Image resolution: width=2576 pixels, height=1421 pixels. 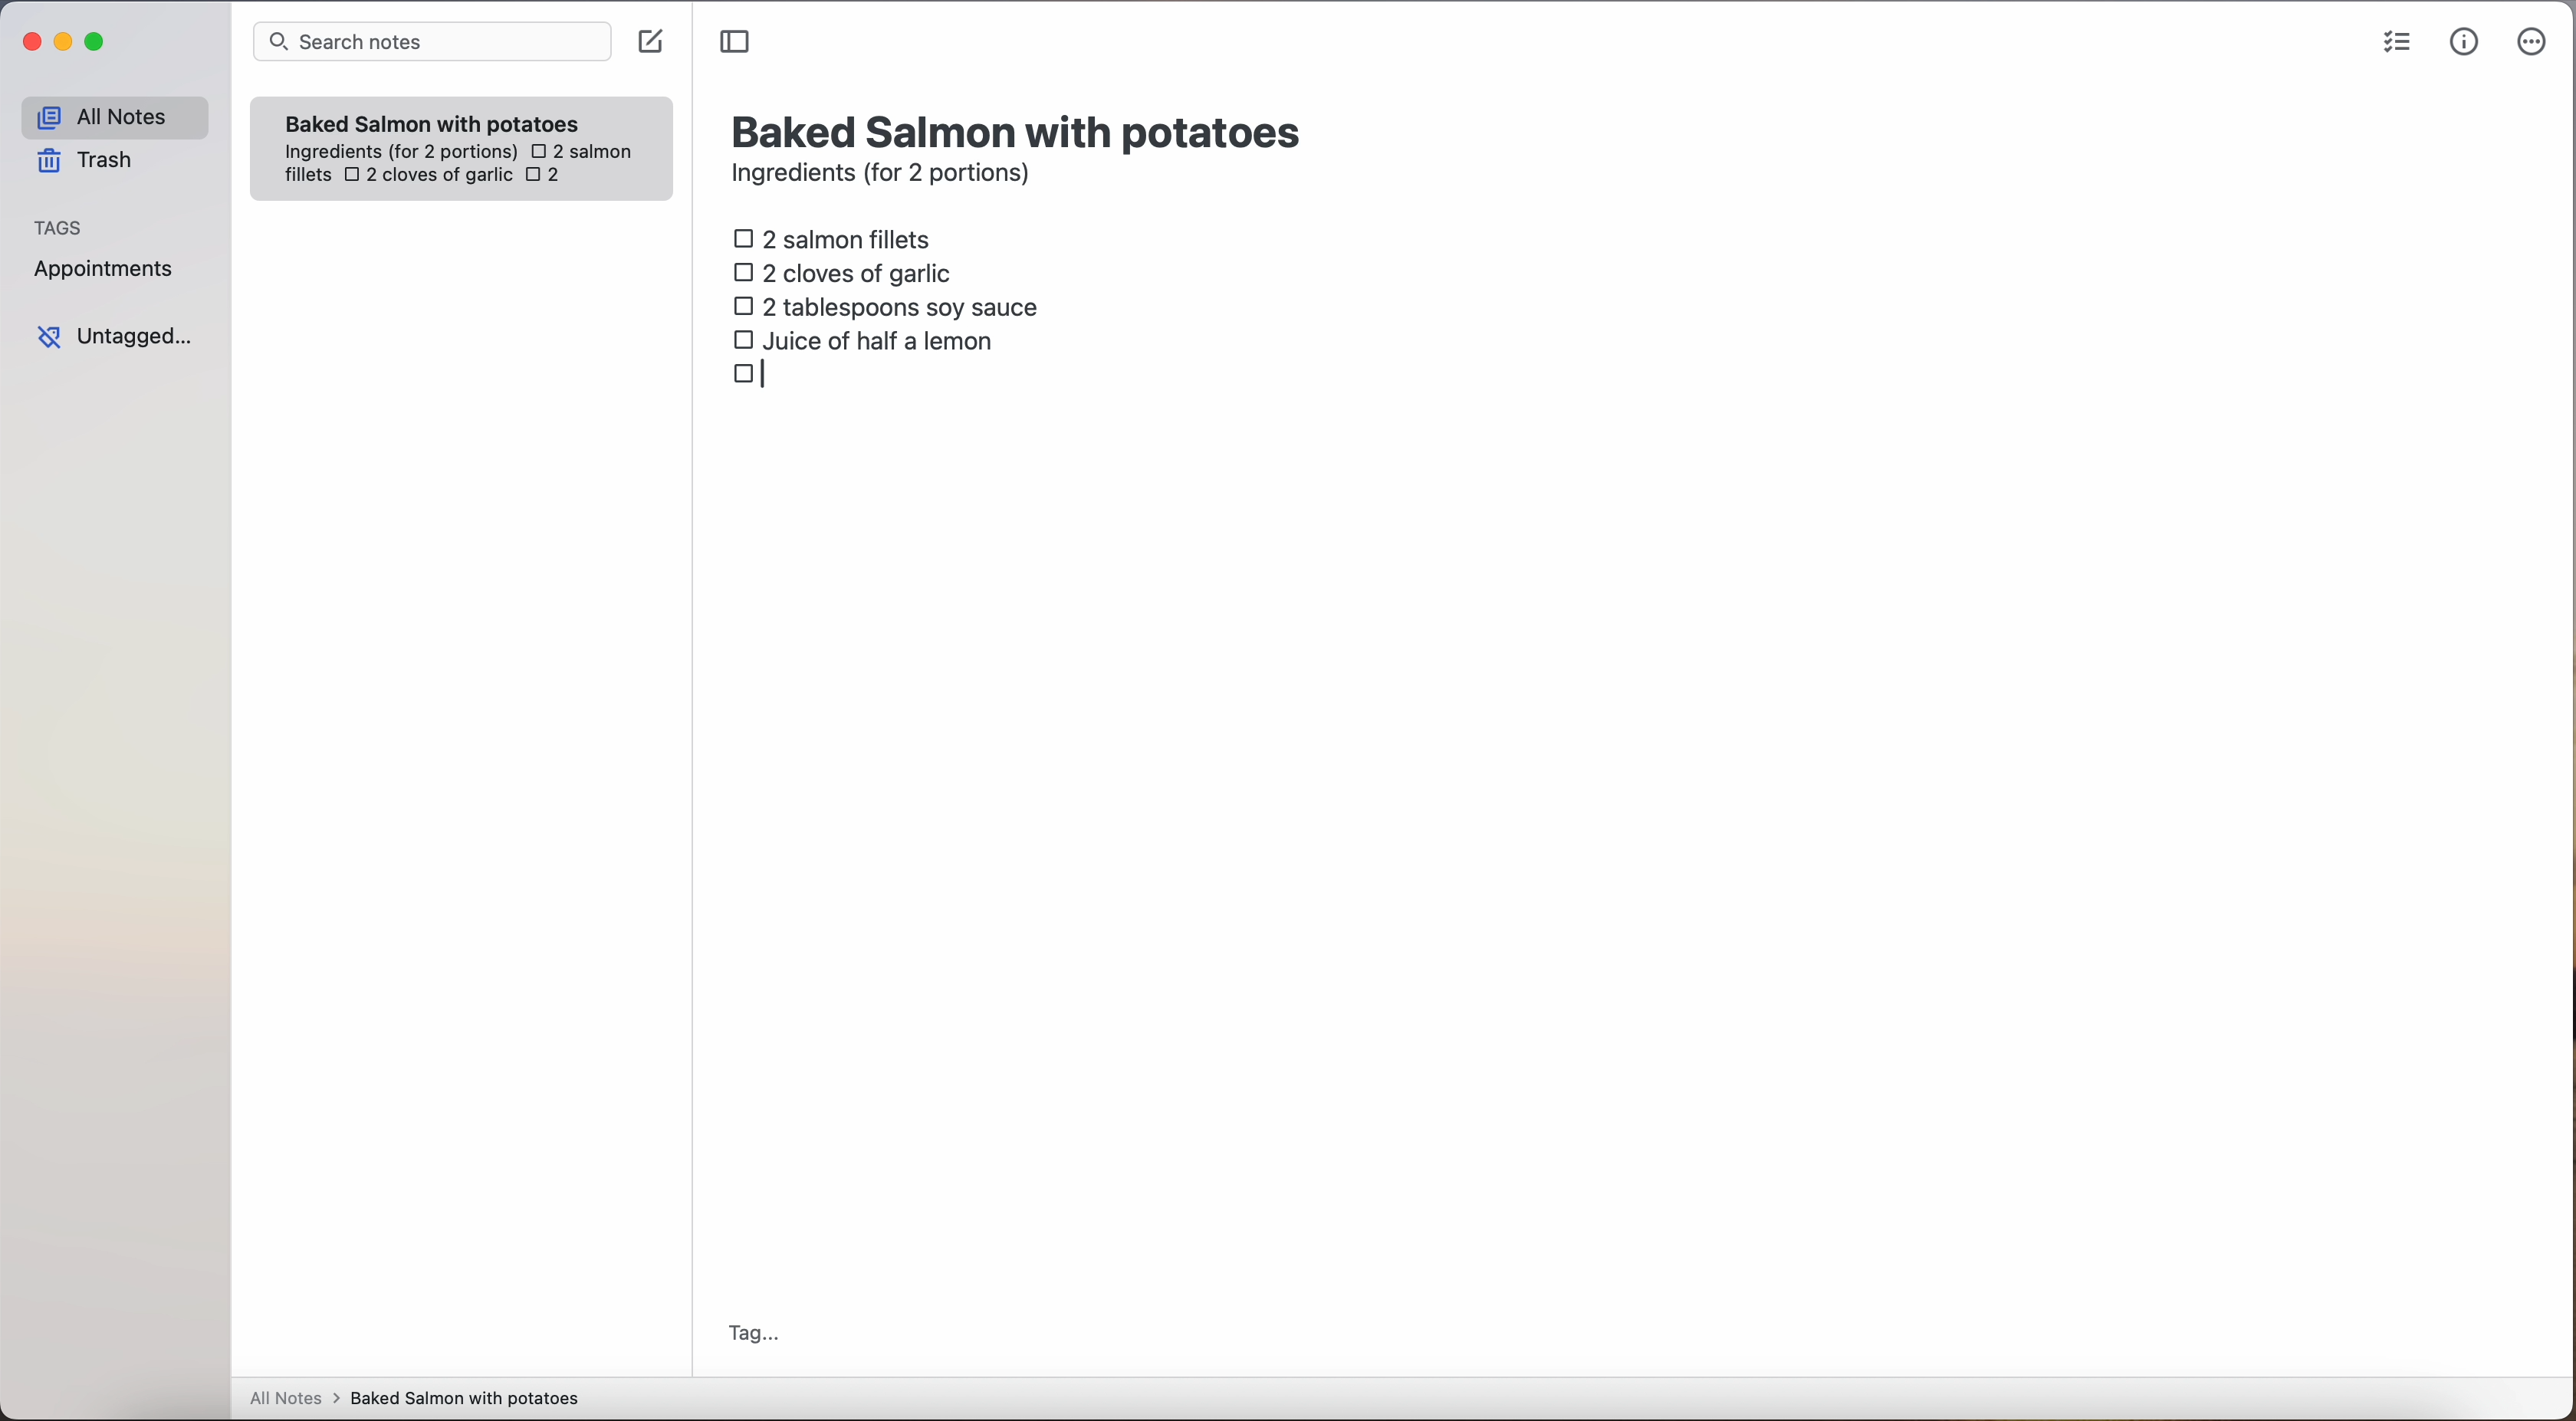 What do you see at coordinates (114, 116) in the screenshot?
I see `all notes` at bounding box center [114, 116].